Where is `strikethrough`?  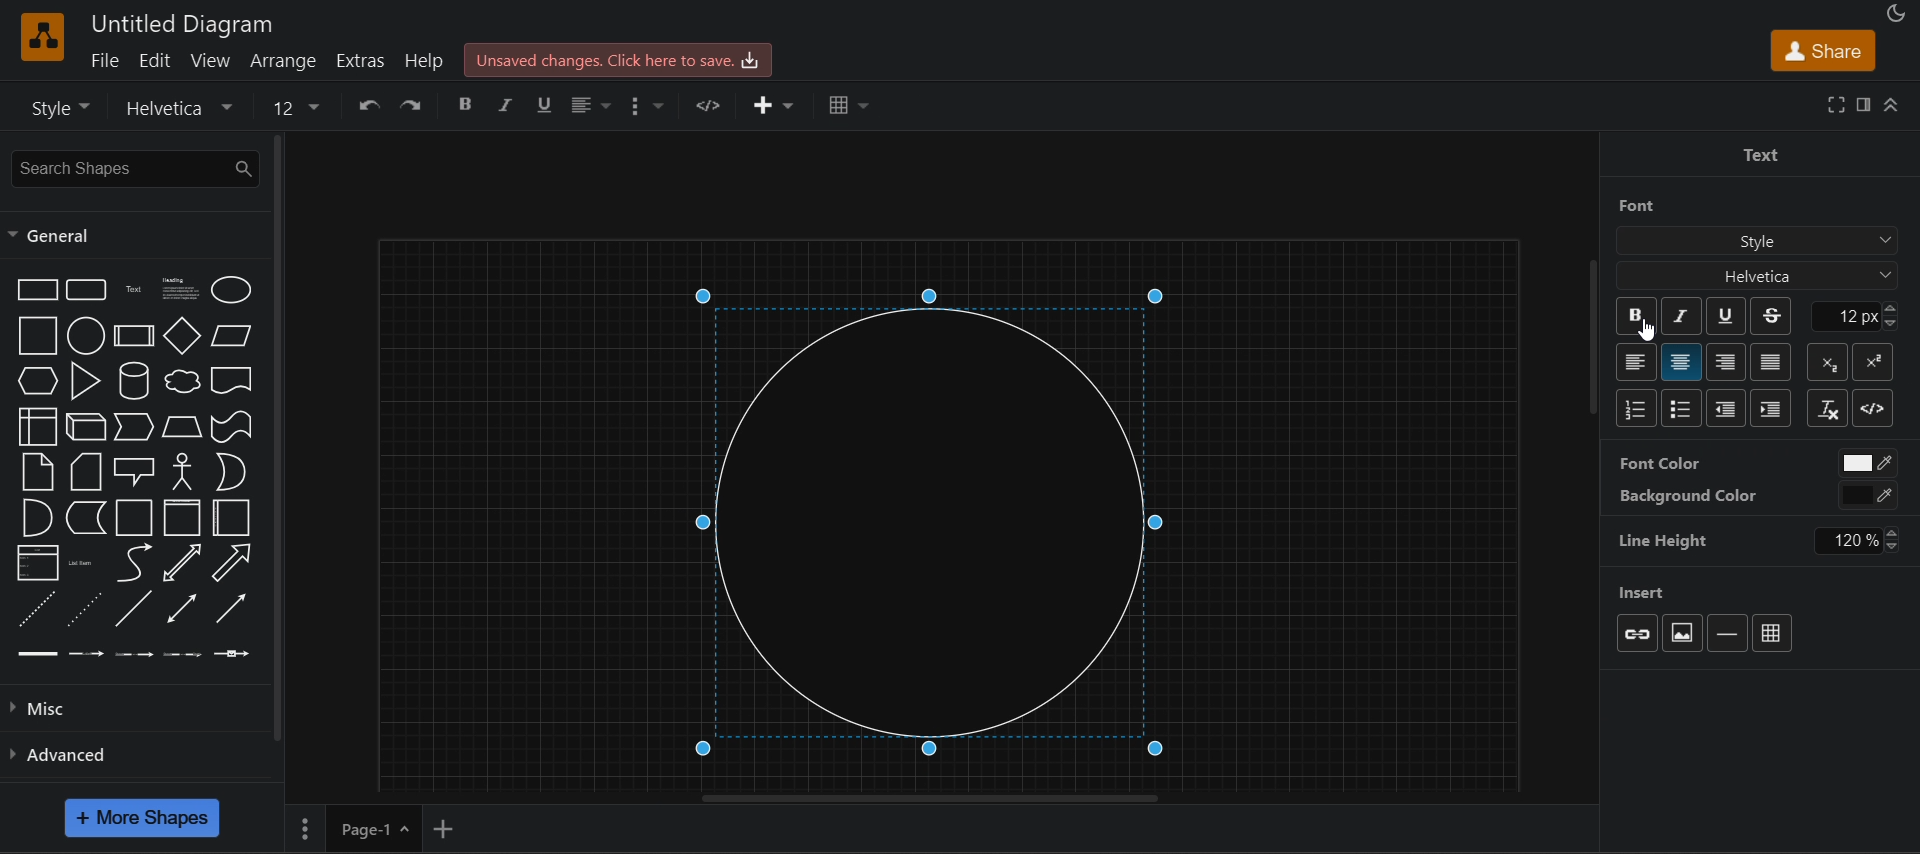 strikethrough is located at coordinates (1774, 315).